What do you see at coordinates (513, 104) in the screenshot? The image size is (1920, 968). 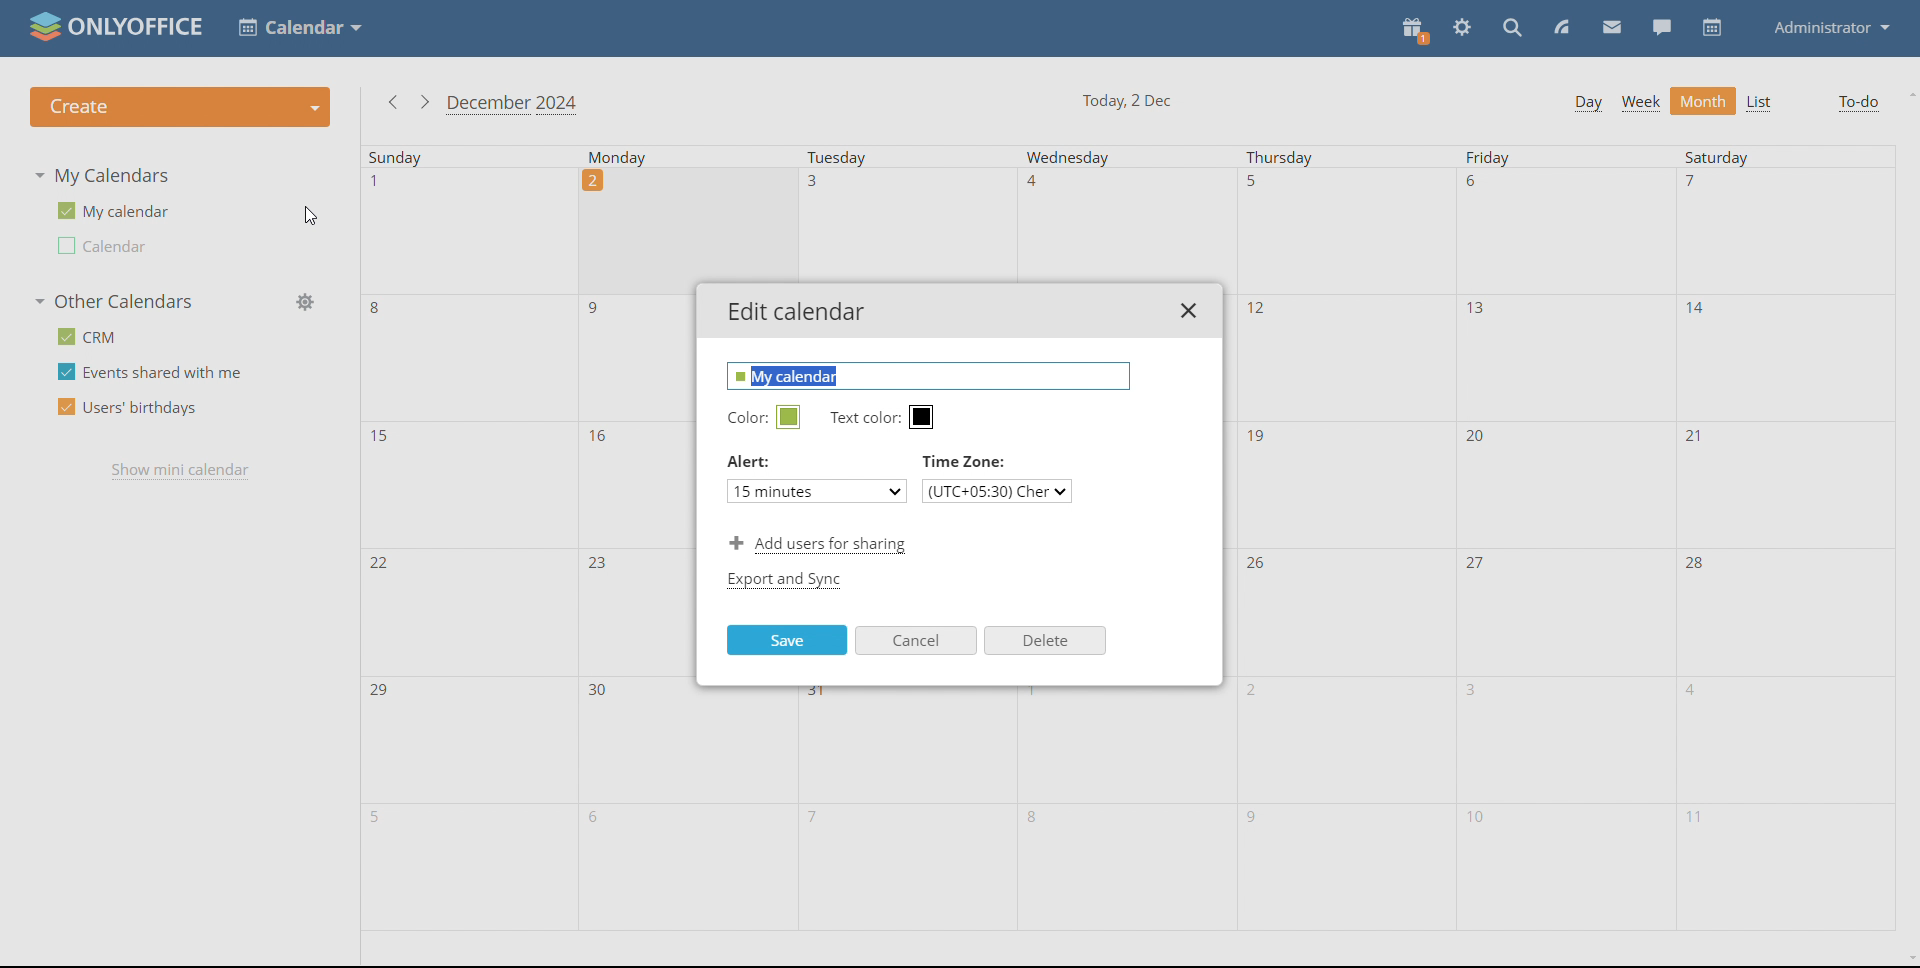 I see `current month` at bounding box center [513, 104].